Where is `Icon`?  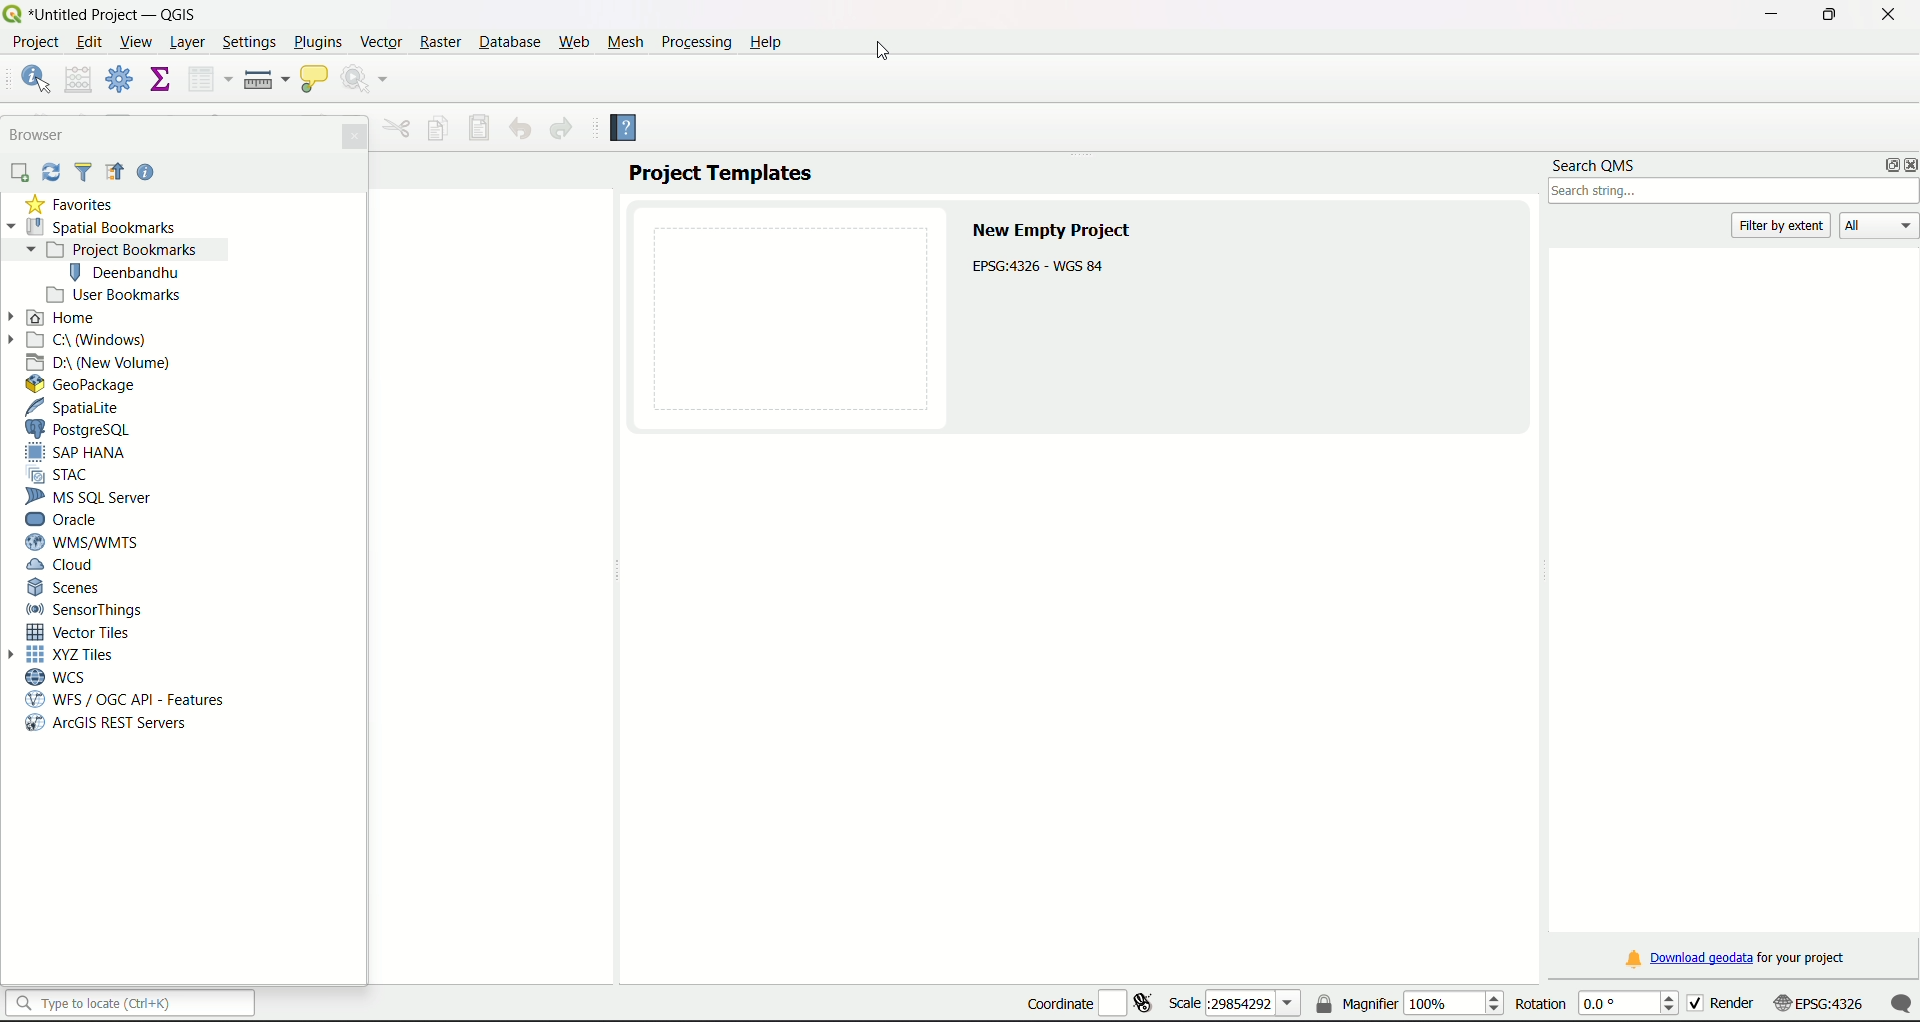 Icon is located at coordinates (114, 173).